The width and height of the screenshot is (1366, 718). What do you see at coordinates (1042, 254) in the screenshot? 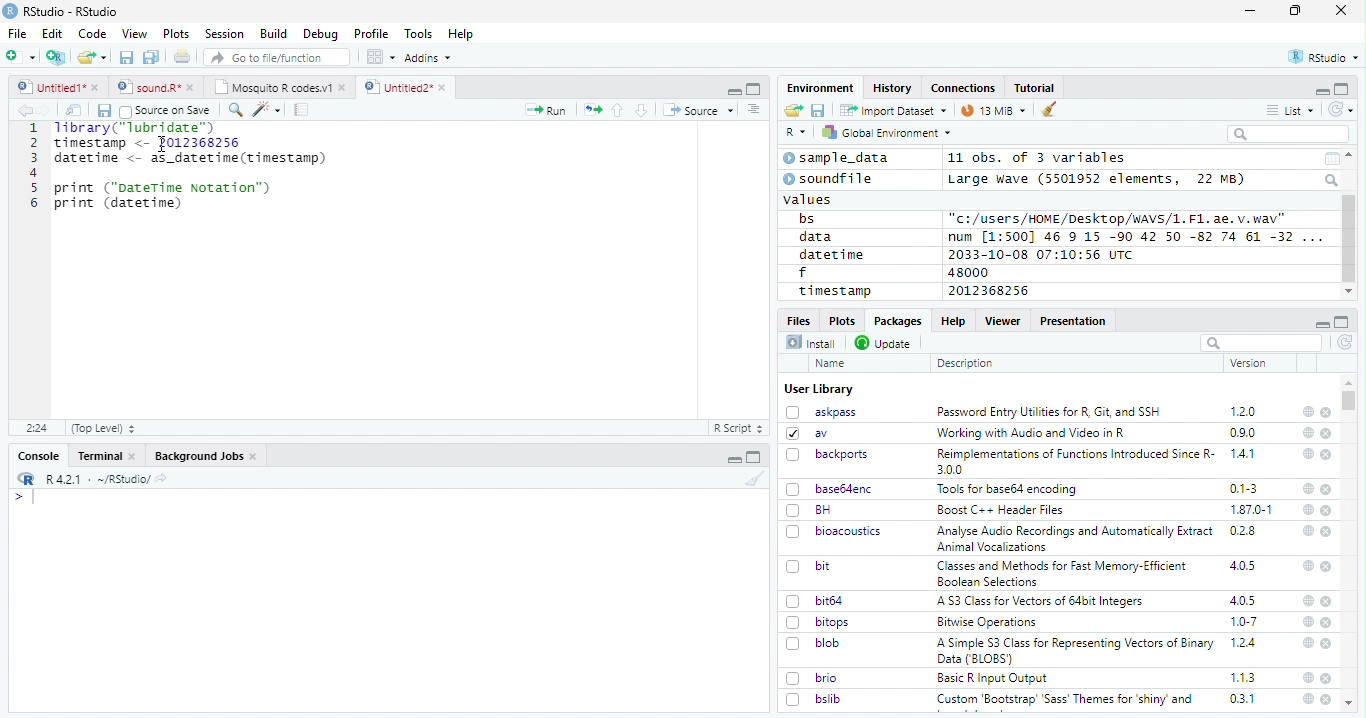
I see `2033-10-08 07:10:56 UTC` at bounding box center [1042, 254].